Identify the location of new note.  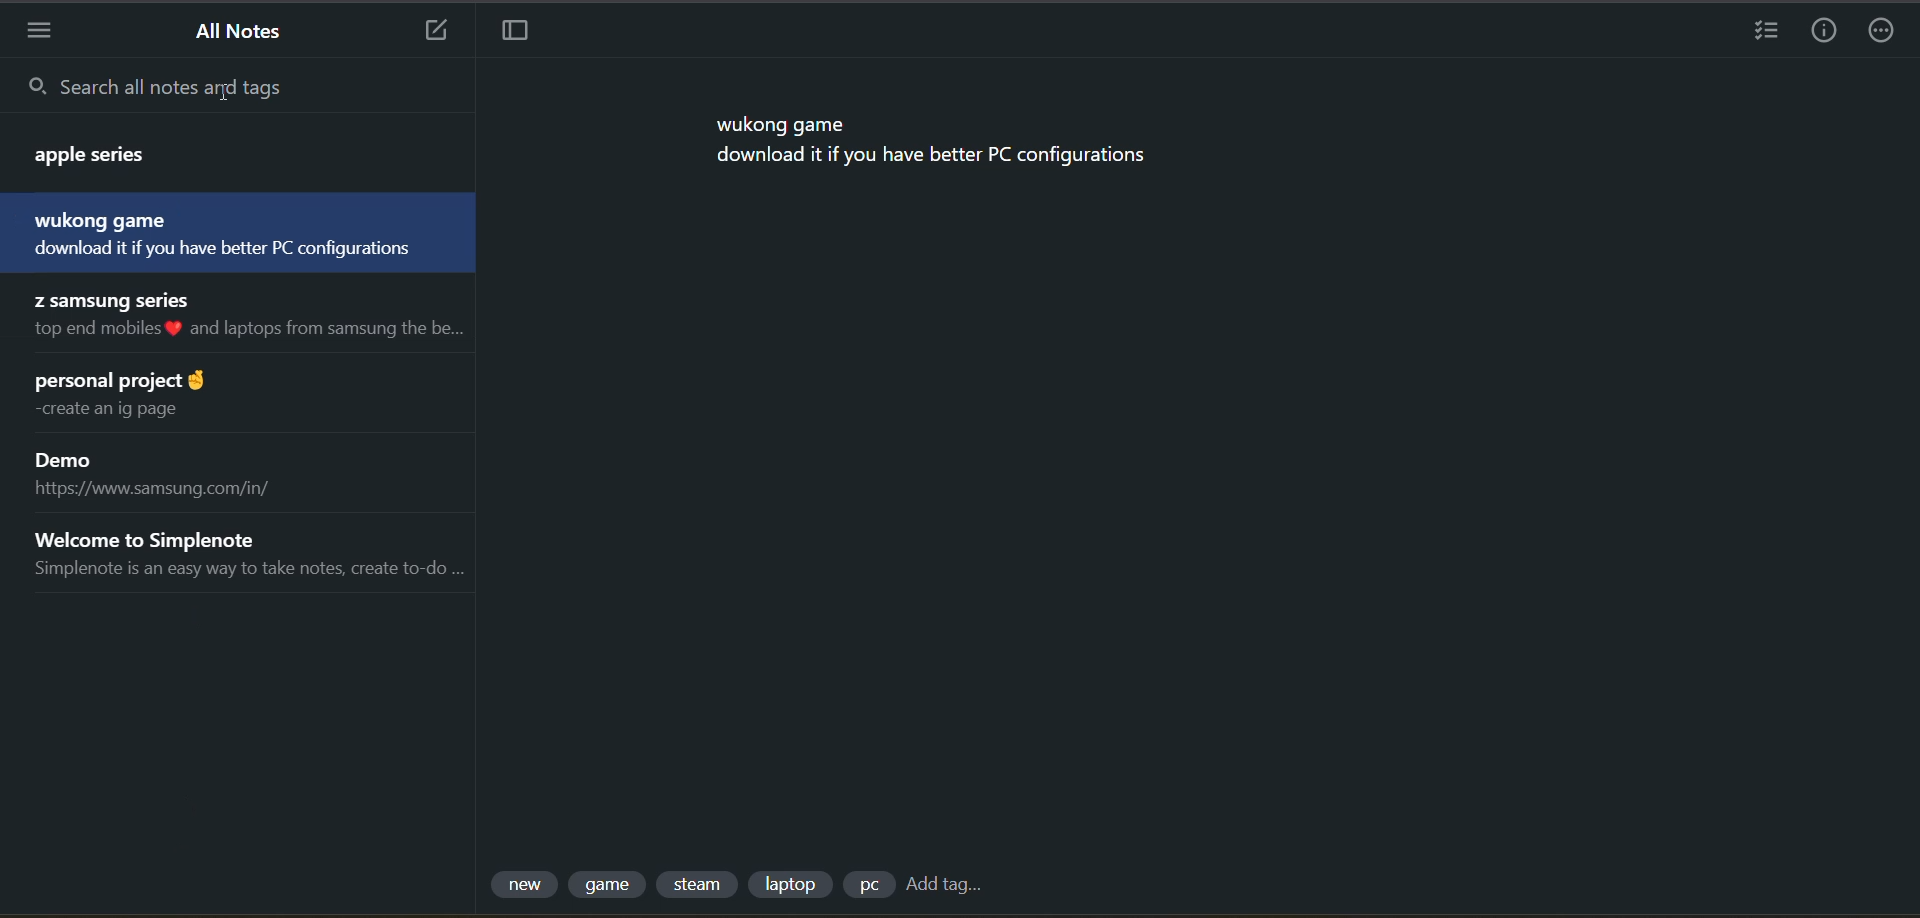
(435, 29).